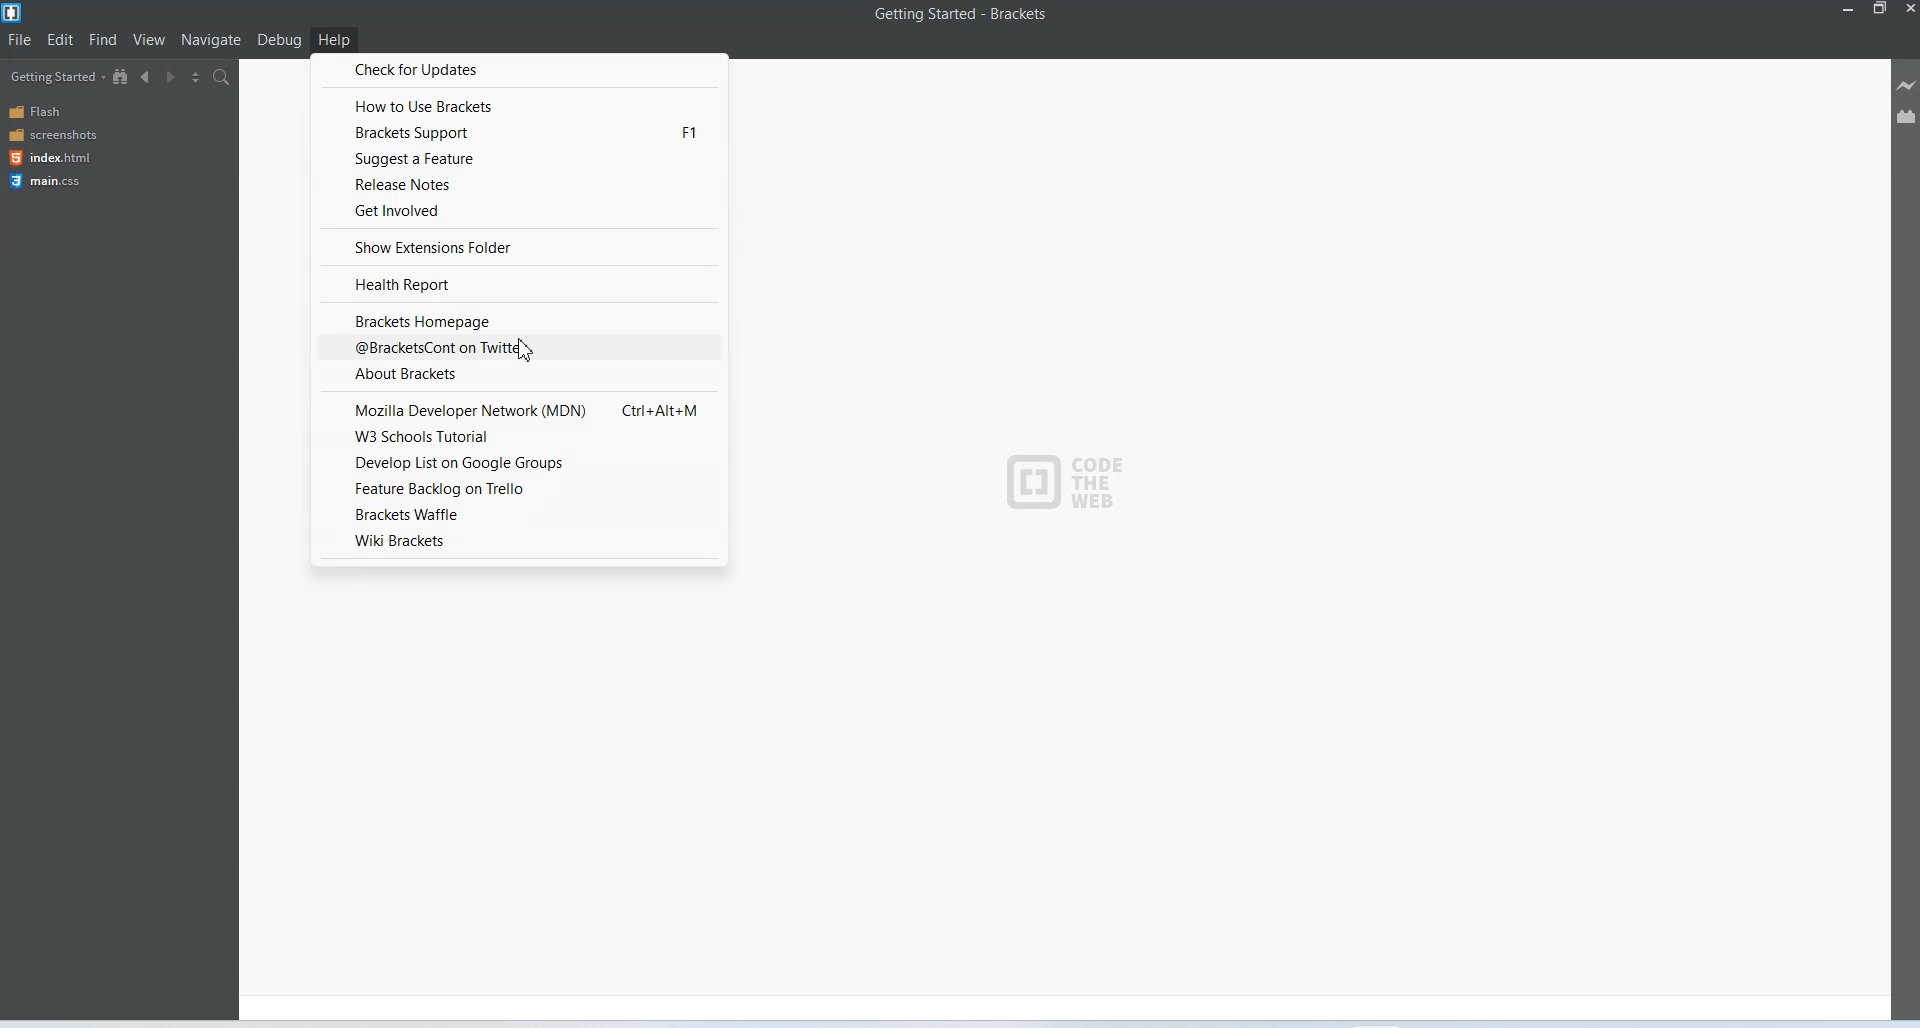  What do you see at coordinates (1062, 479) in the screenshot?
I see `Logo` at bounding box center [1062, 479].